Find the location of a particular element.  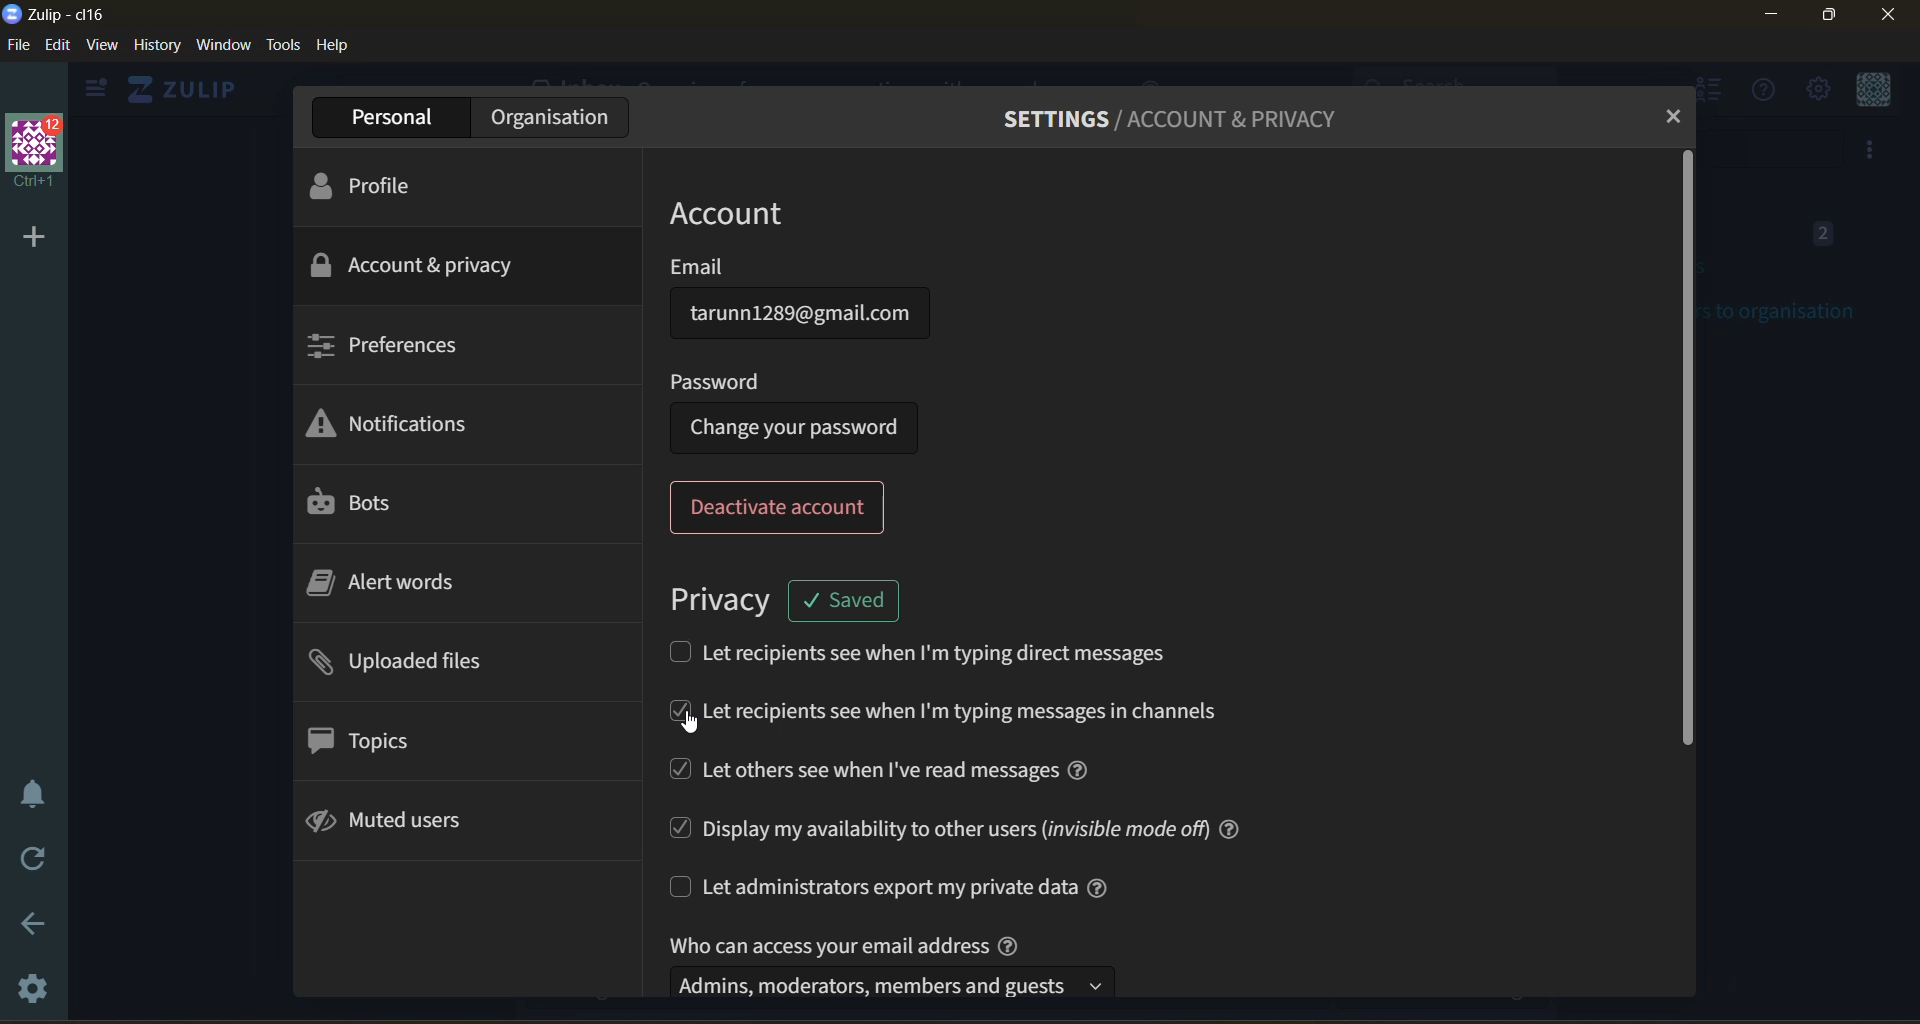

go back is located at coordinates (35, 931).